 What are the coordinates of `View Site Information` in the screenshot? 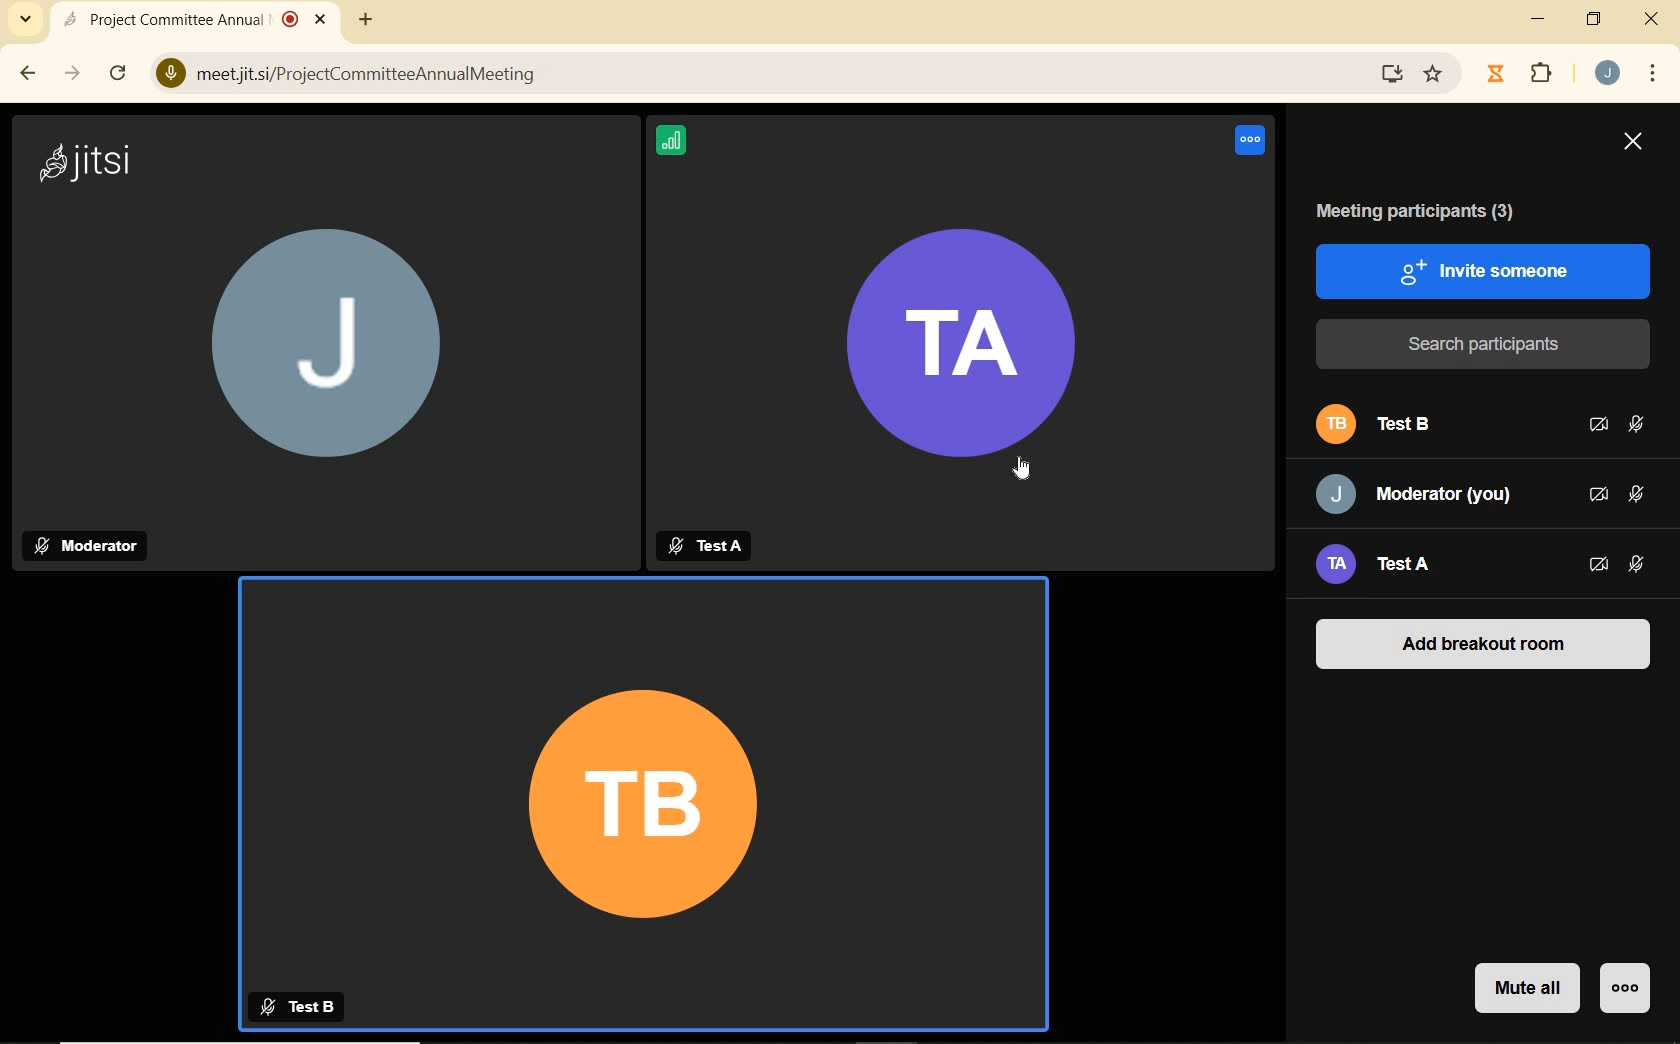 It's located at (166, 75).